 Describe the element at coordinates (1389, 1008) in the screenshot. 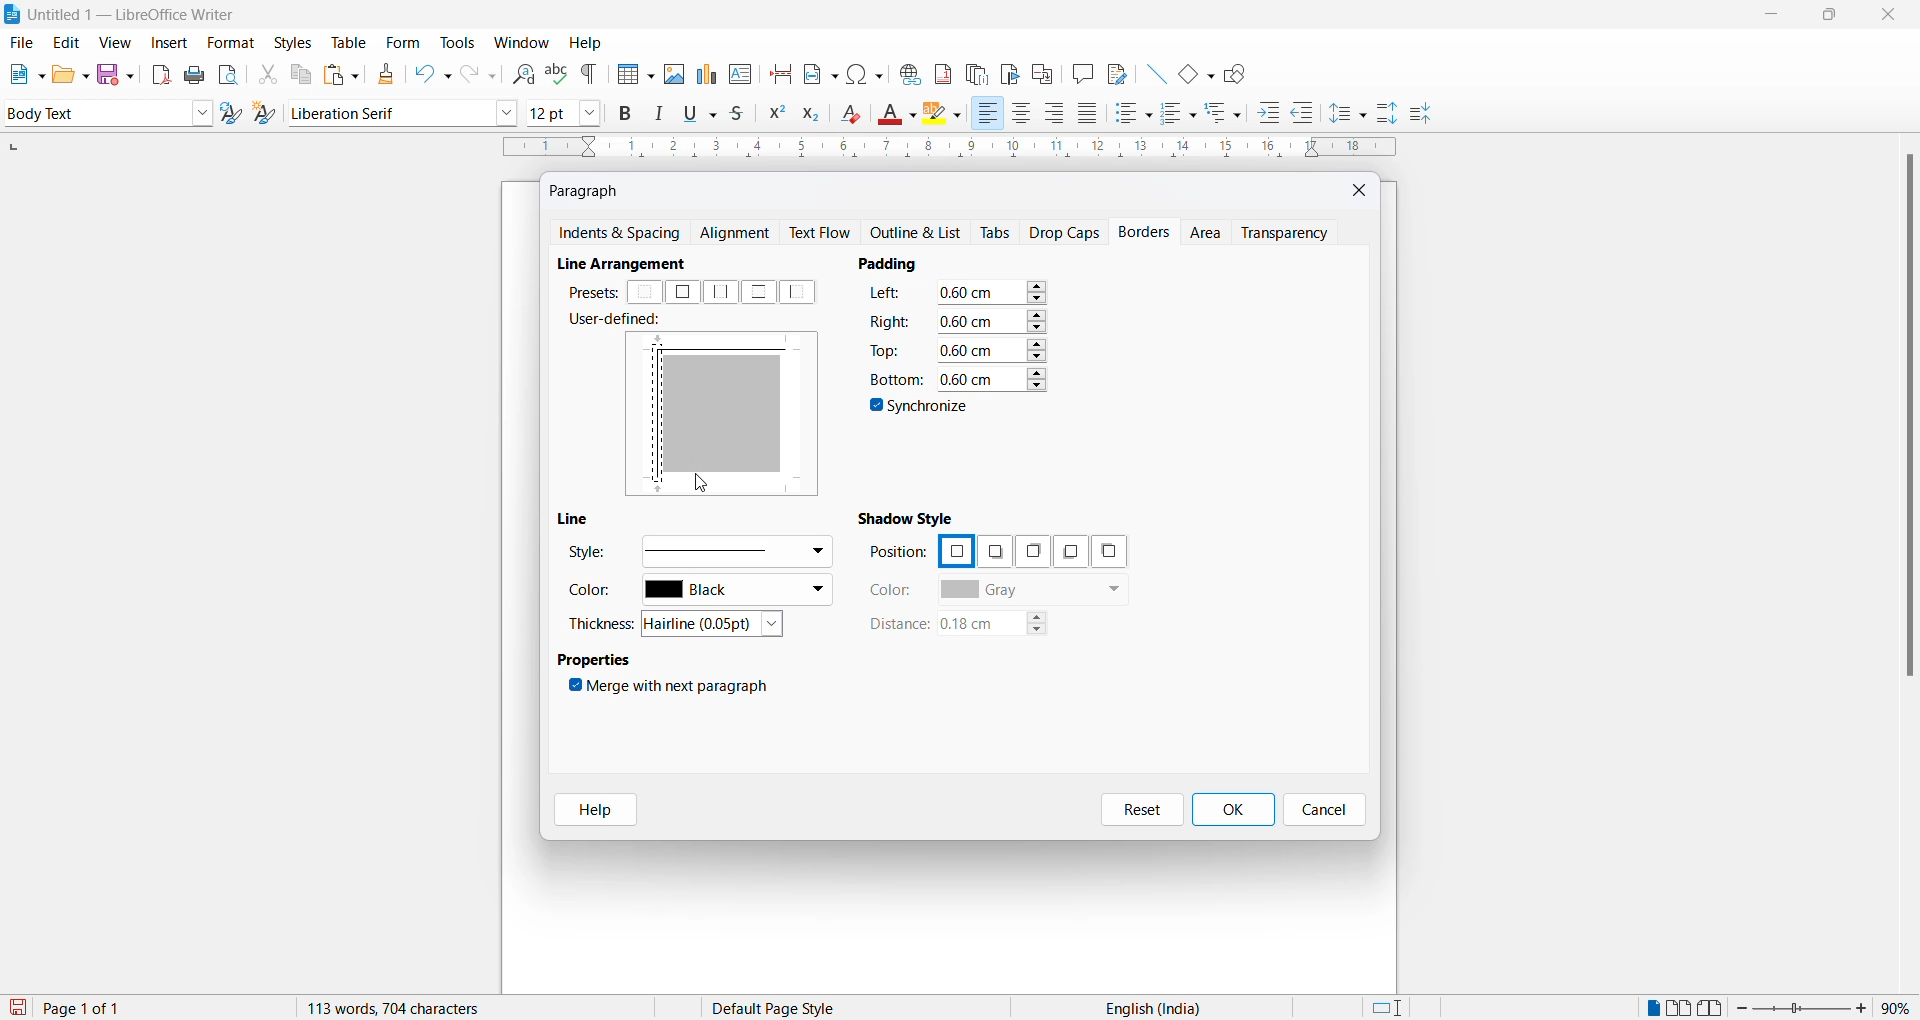

I see `standard selection` at that location.